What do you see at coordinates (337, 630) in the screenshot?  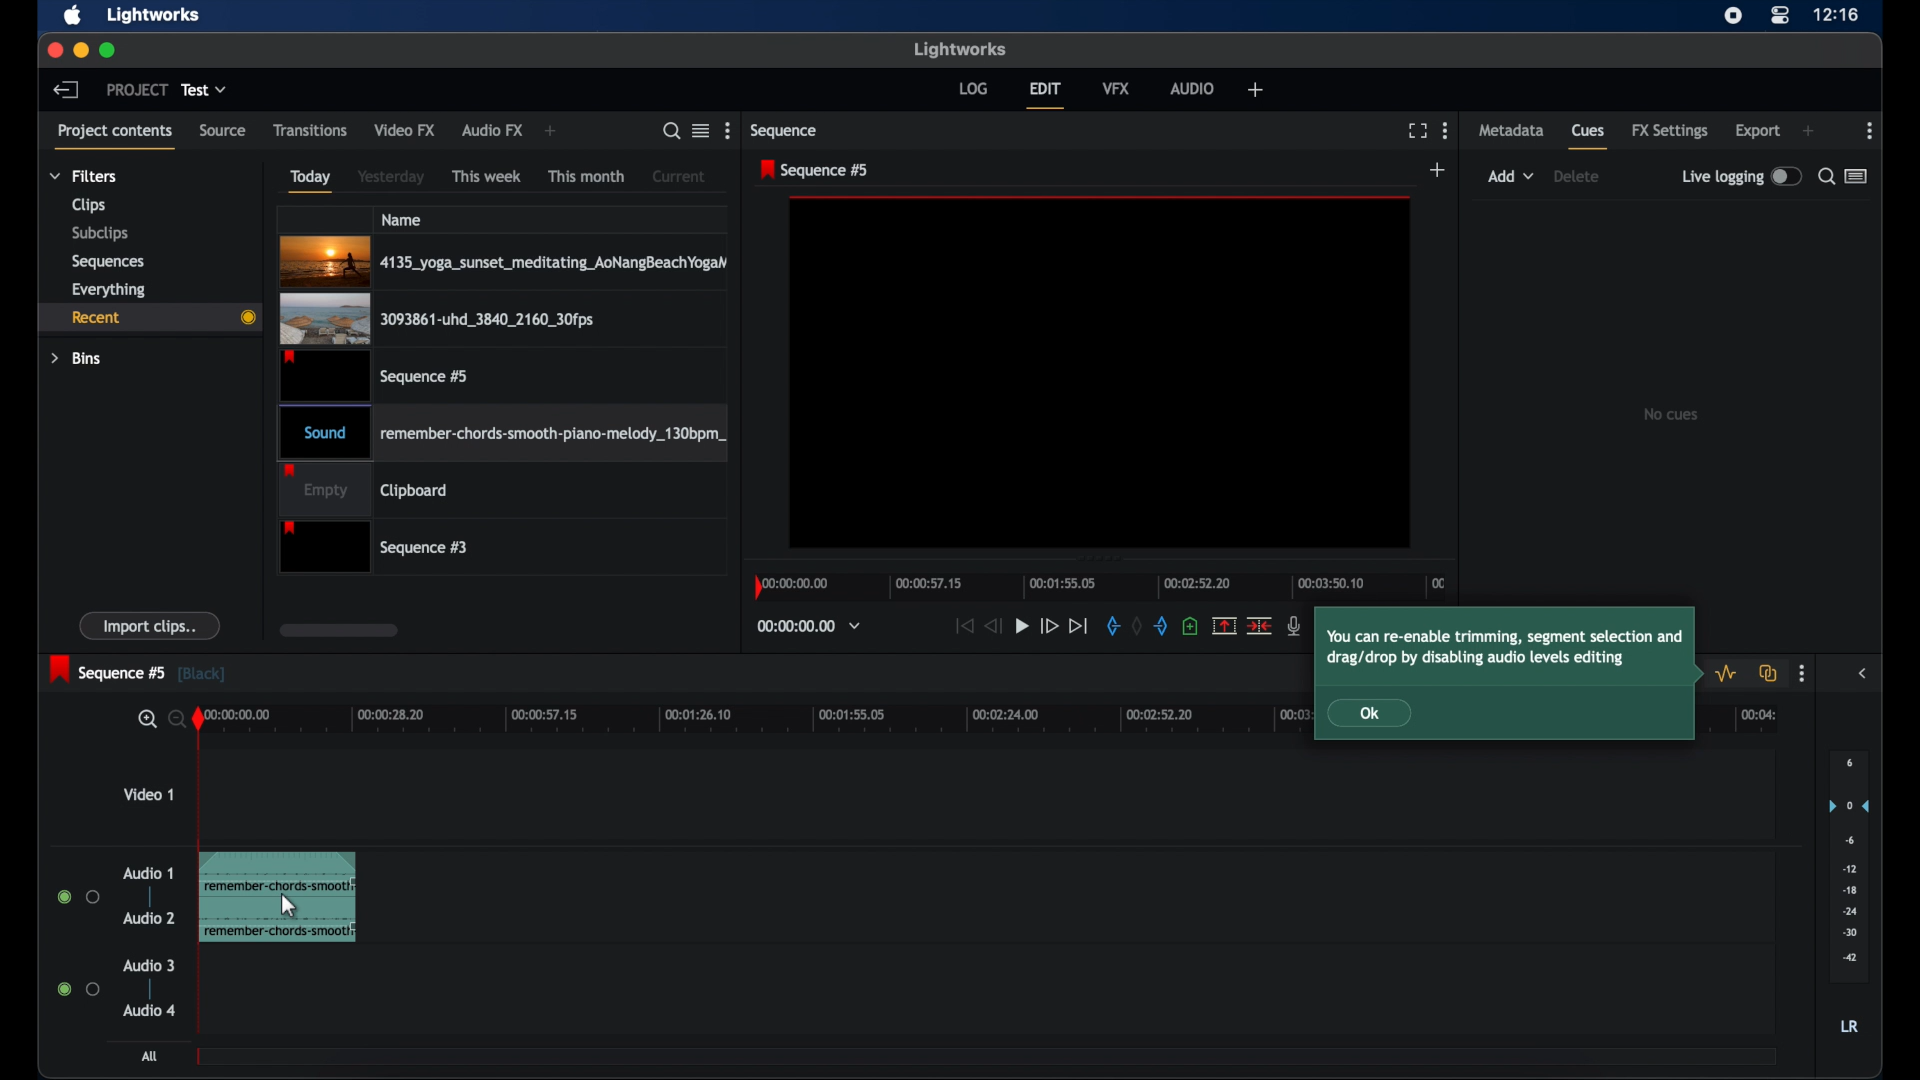 I see `scroll box` at bounding box center [337, 630].